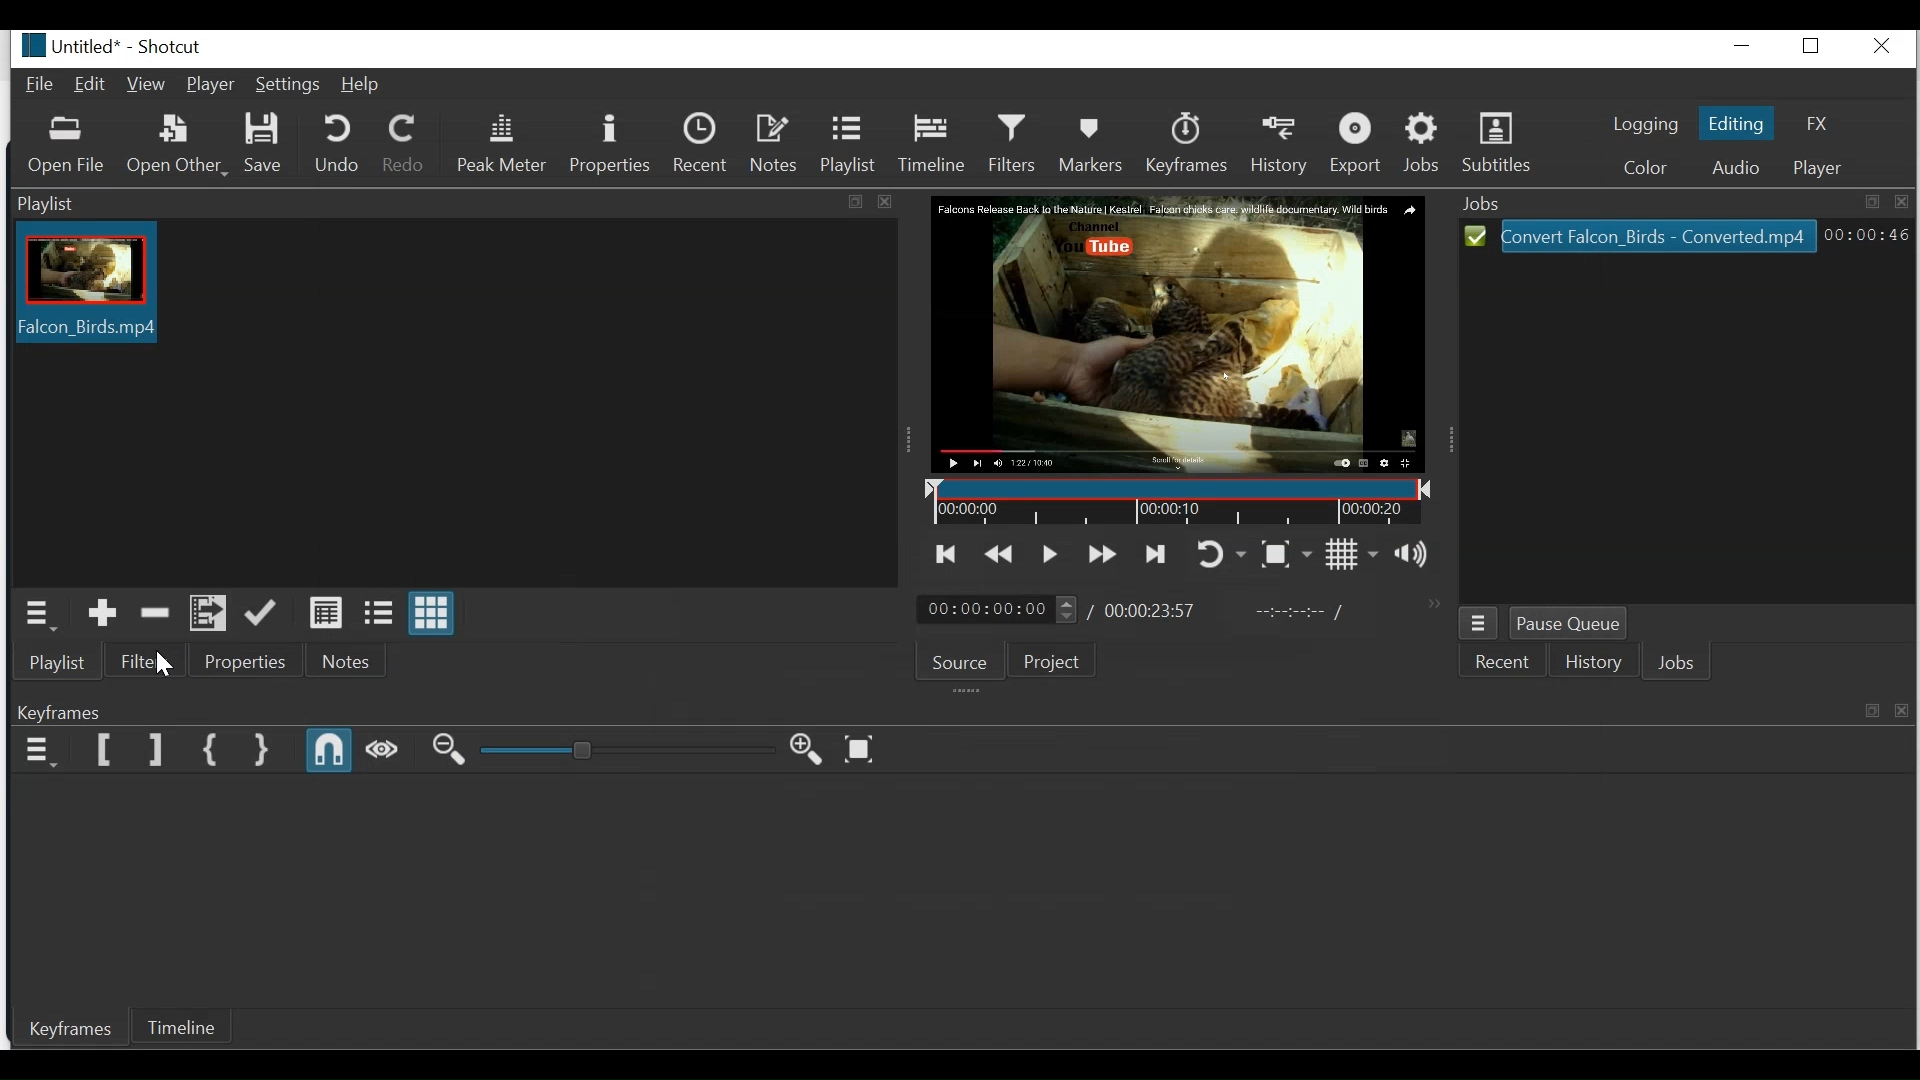 The image size is (1920, 1080). I want to click on Recent, so click(1507, 660).